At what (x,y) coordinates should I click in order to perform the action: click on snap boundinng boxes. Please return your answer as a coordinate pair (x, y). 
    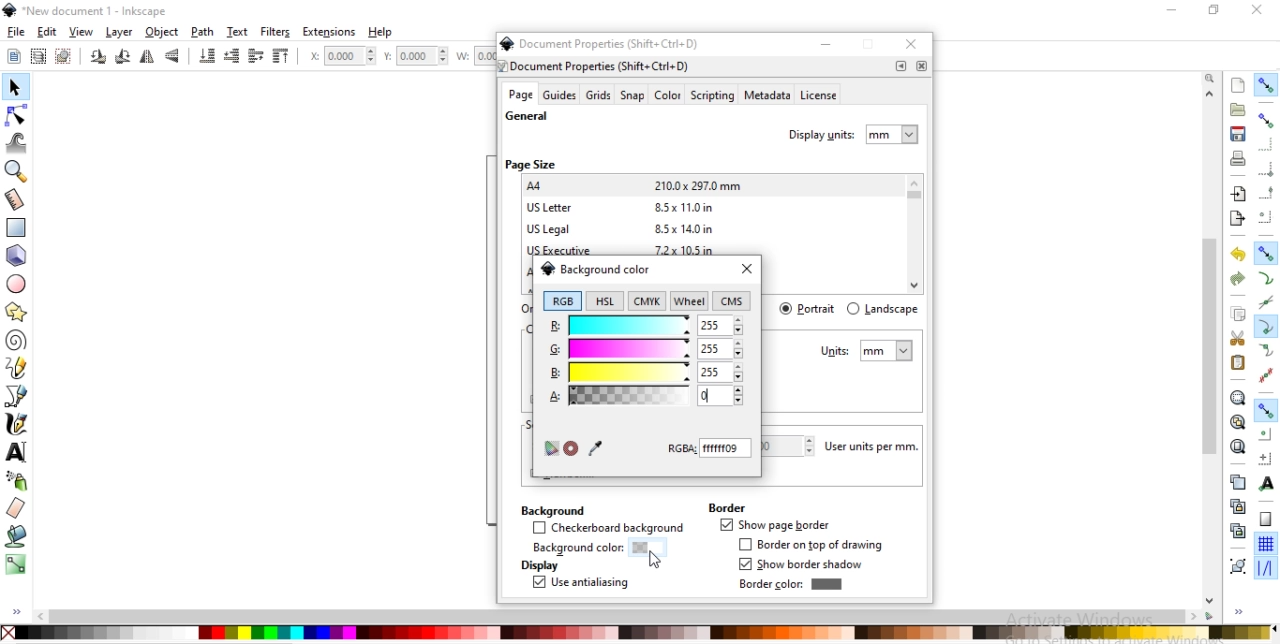
    Looking at the image, I should click on (1265, 121).